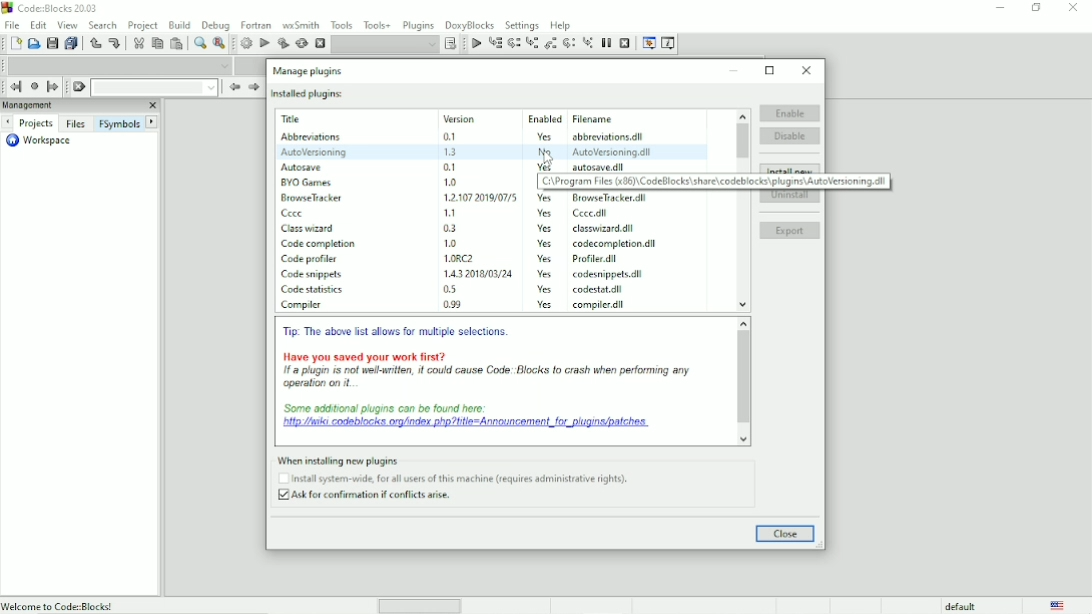 The width and height of the screenshot is (1092, 614). I want to click on version , so click(477, 258).